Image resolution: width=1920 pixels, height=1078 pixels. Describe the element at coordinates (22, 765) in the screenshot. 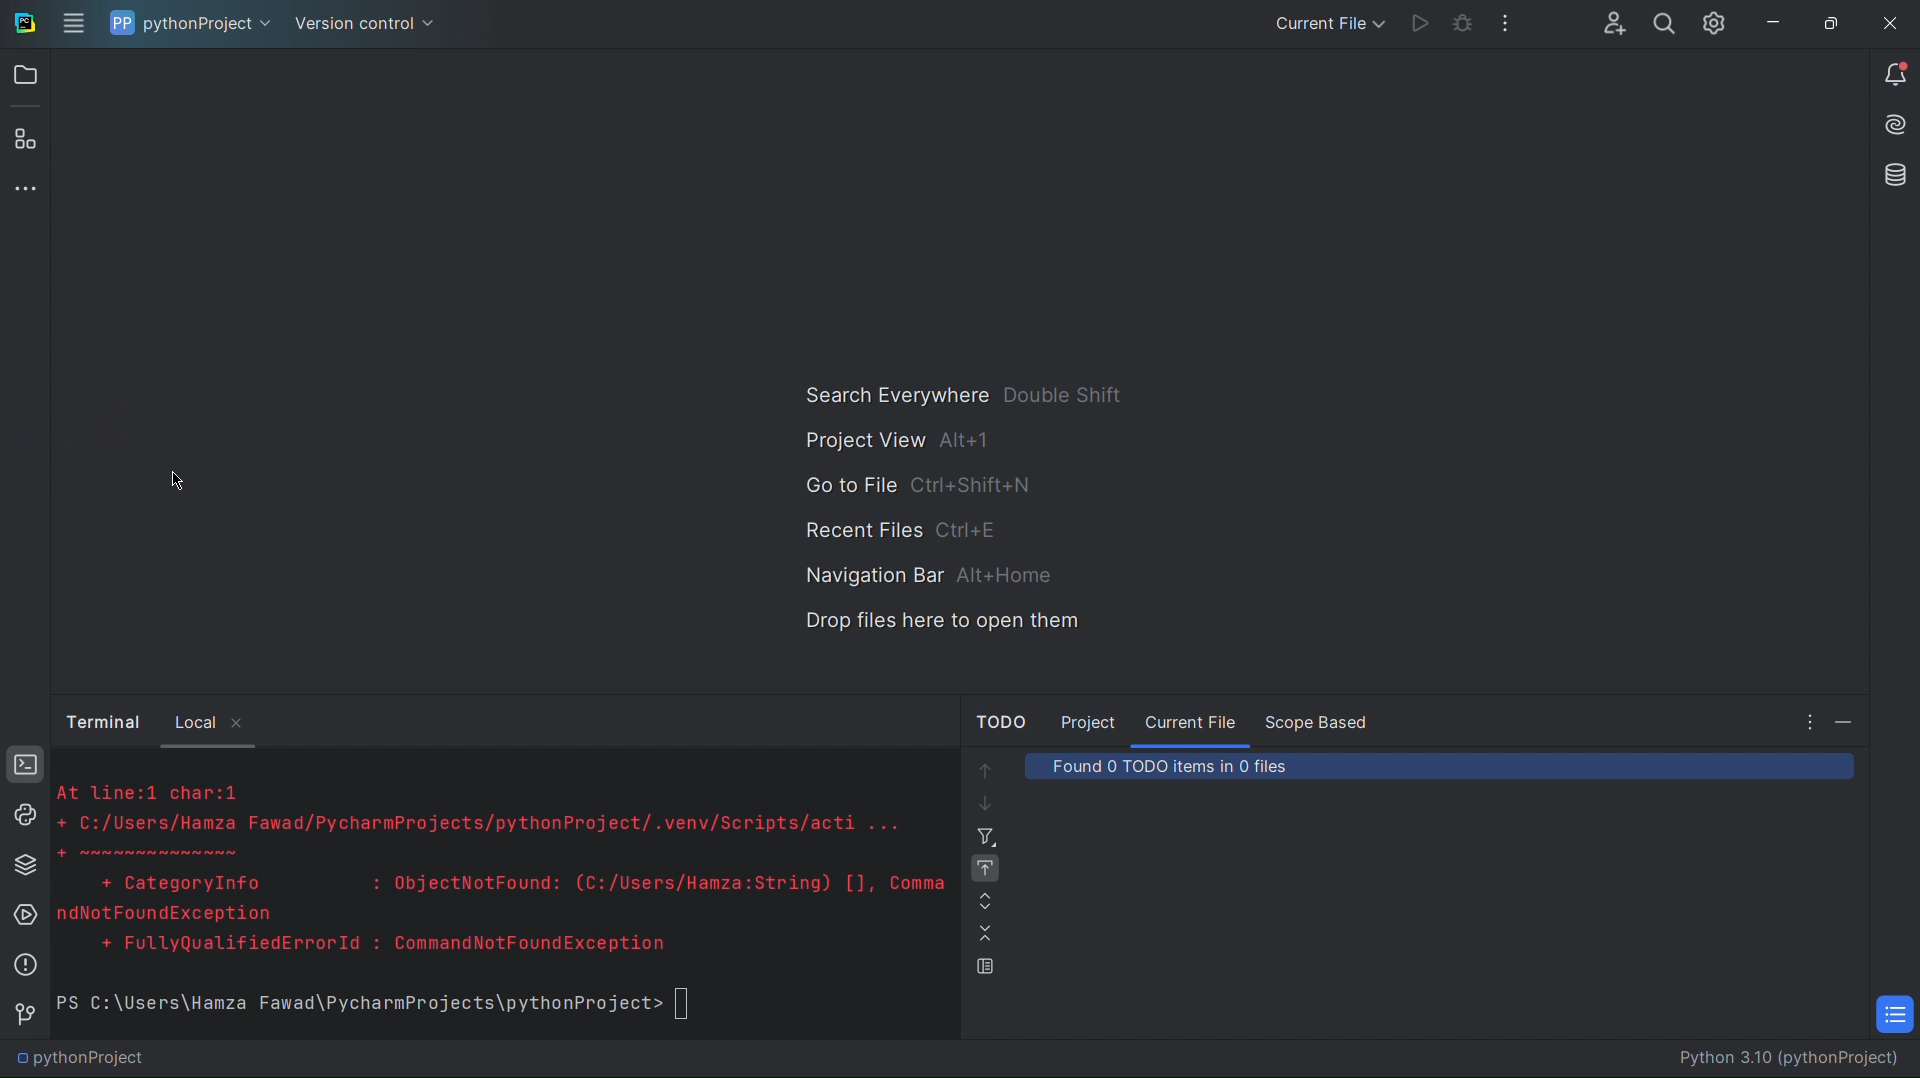

I see `Terminal` at that location.